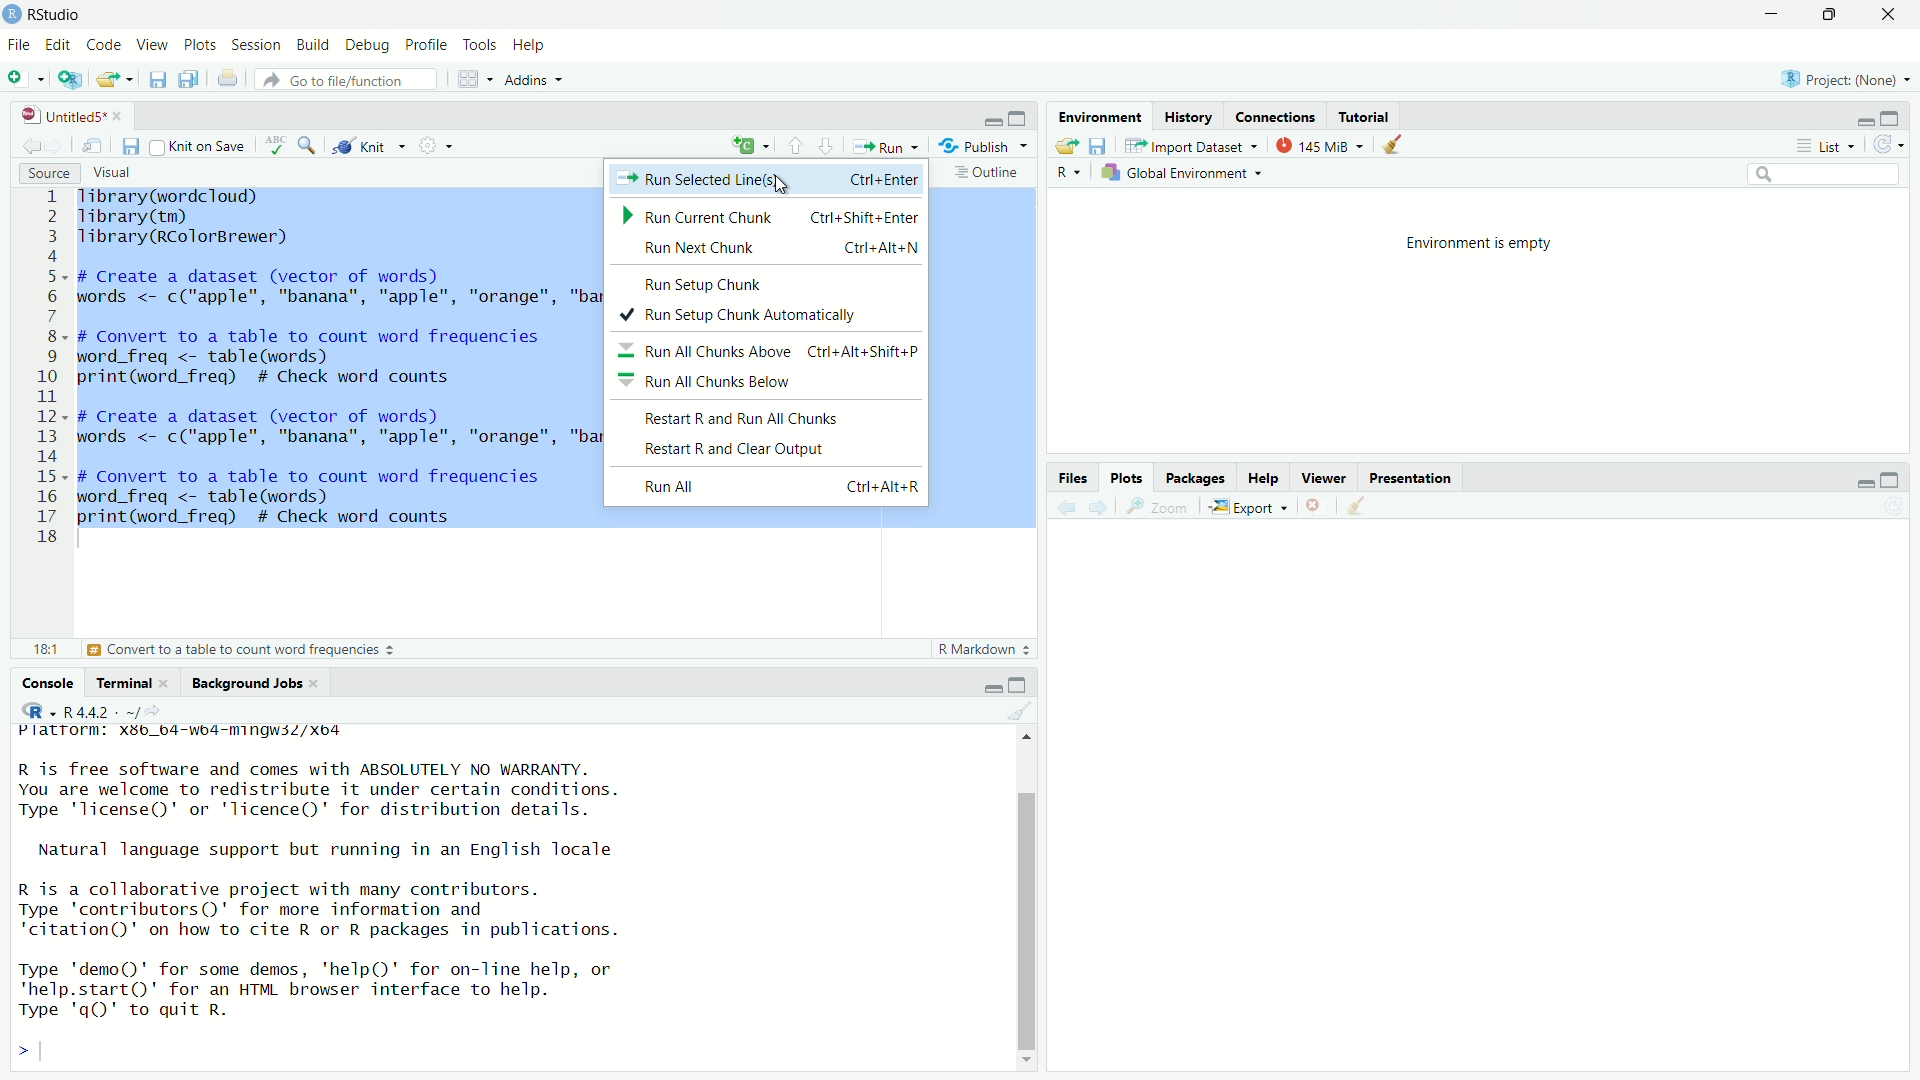  I want to click on Go to the file/function, so click(345, 80).